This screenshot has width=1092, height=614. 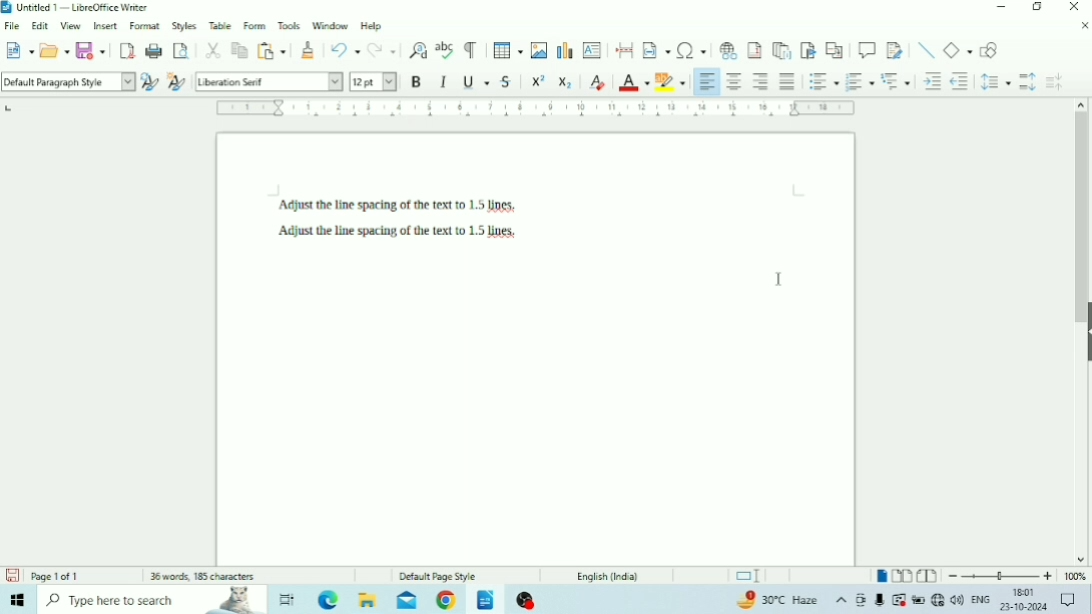 What do you see at coordinates (995, 82) in the screenshot?
I see `Set Line Spacing` at bounding box center [995, 82].